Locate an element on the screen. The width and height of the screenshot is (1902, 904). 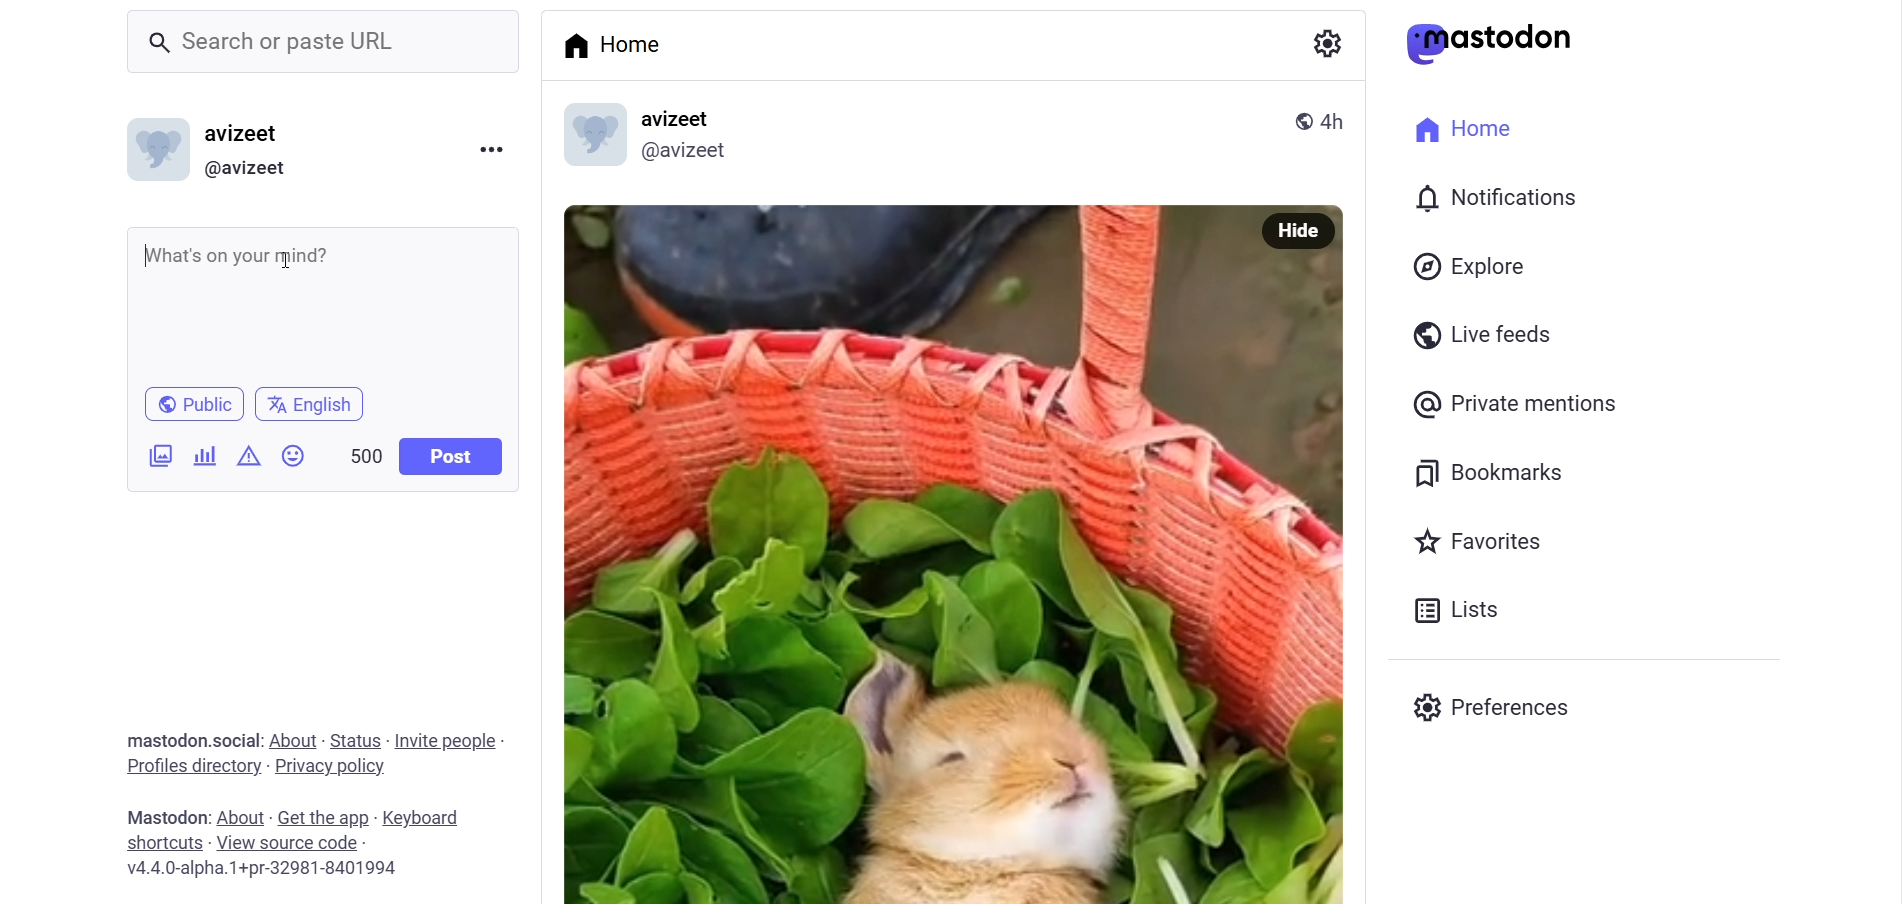
profiles is located at coordinates (181, 770).